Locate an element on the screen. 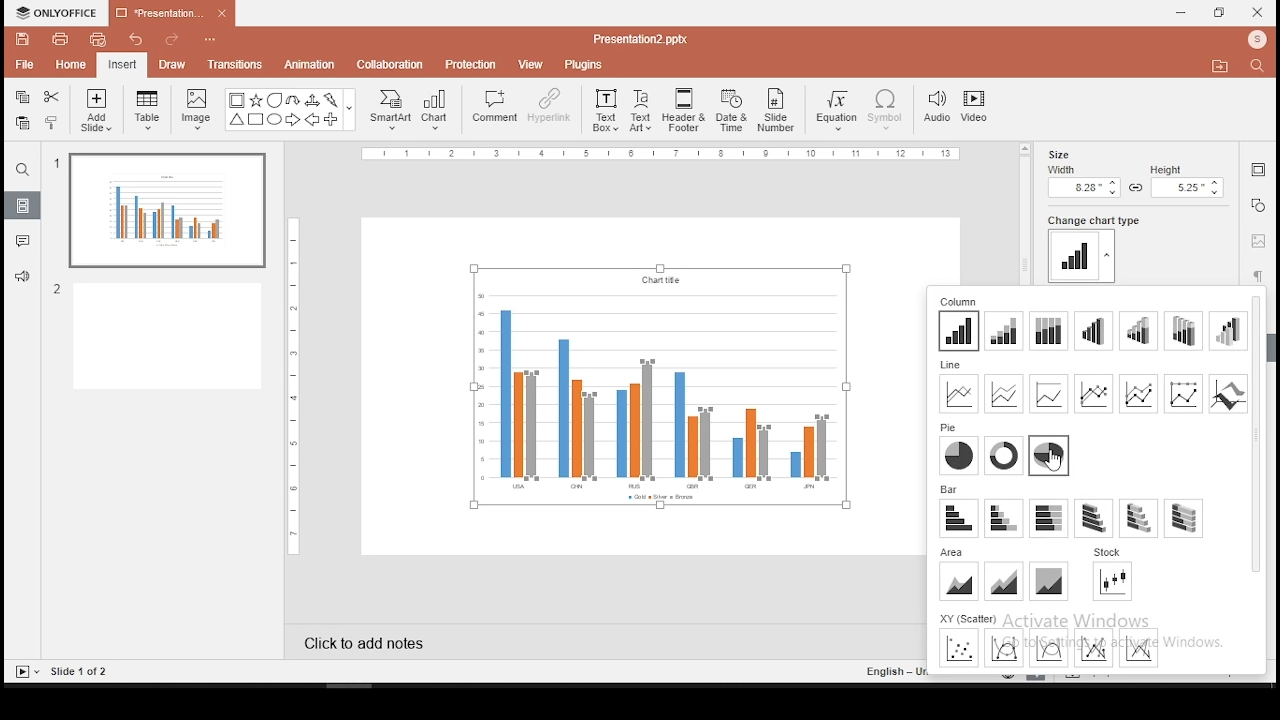  area 3 is located at coordinates (1049, 581).